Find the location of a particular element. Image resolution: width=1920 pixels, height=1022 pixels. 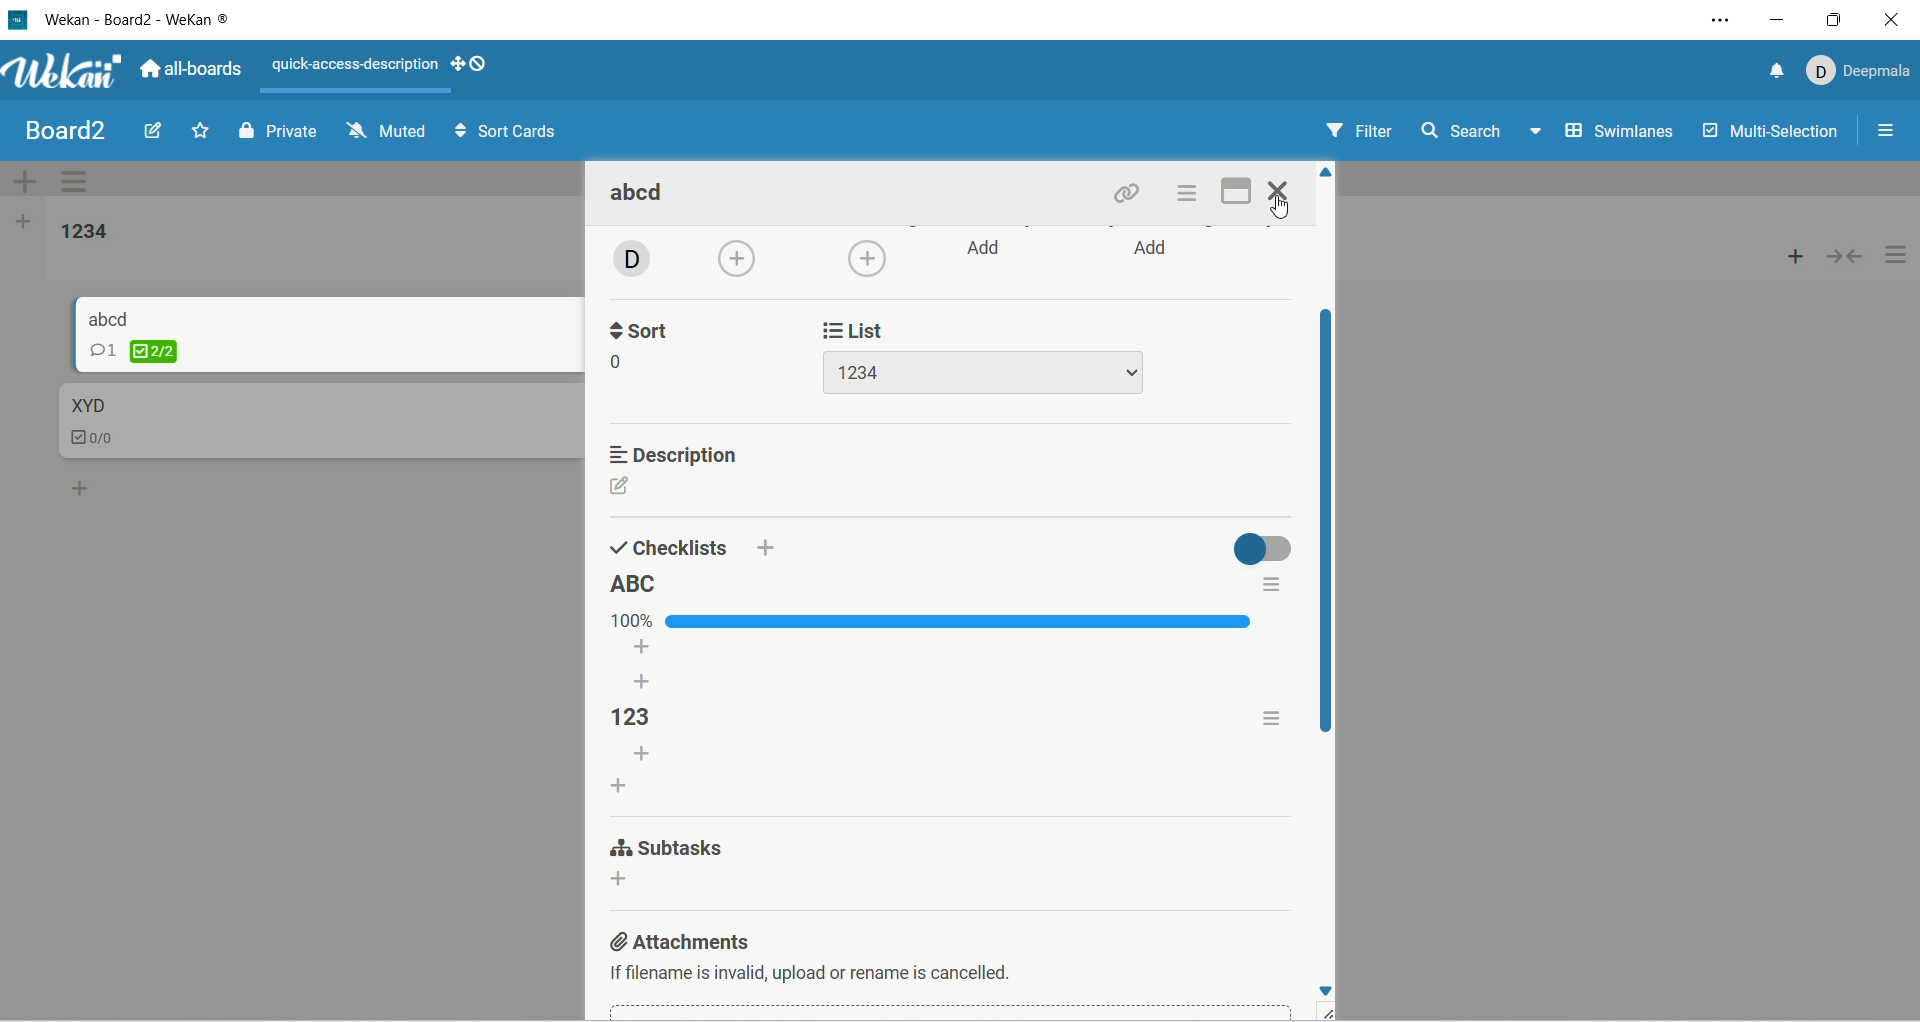

add is located at coordinates (740, 260).